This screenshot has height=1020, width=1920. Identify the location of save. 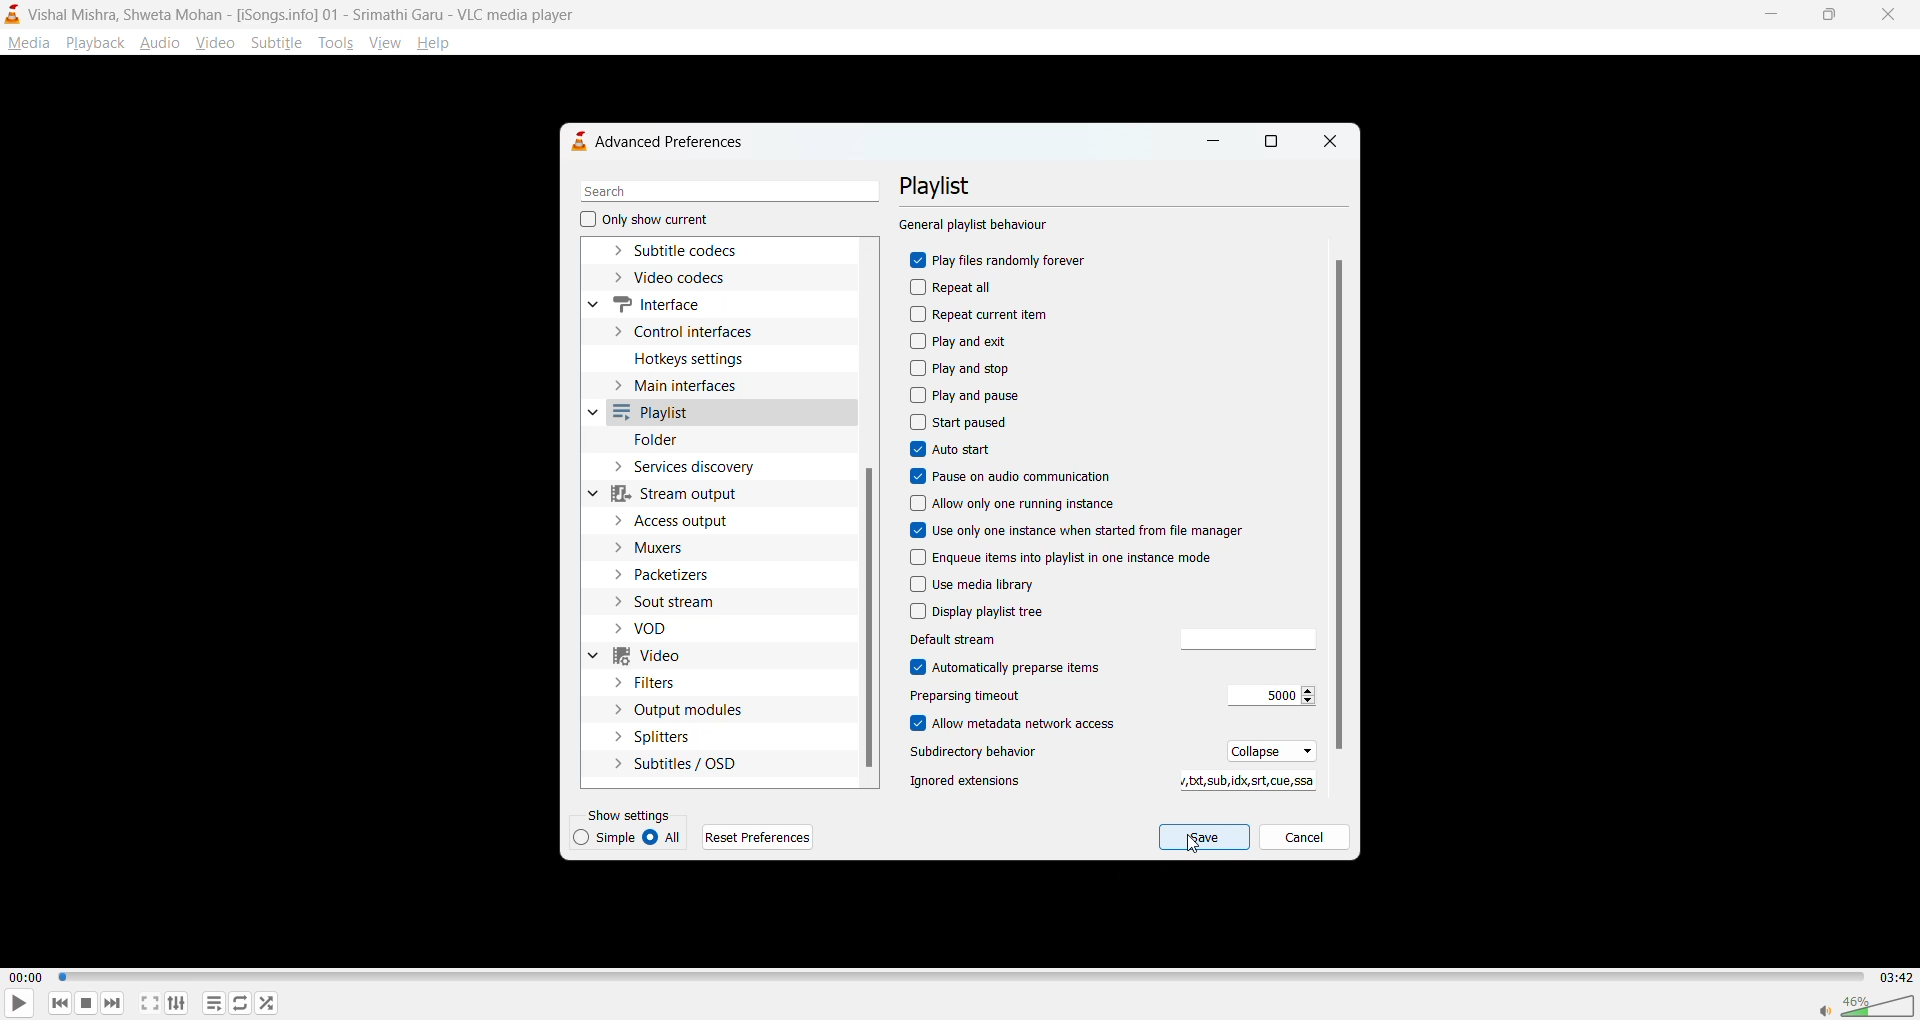
(1205, 838).